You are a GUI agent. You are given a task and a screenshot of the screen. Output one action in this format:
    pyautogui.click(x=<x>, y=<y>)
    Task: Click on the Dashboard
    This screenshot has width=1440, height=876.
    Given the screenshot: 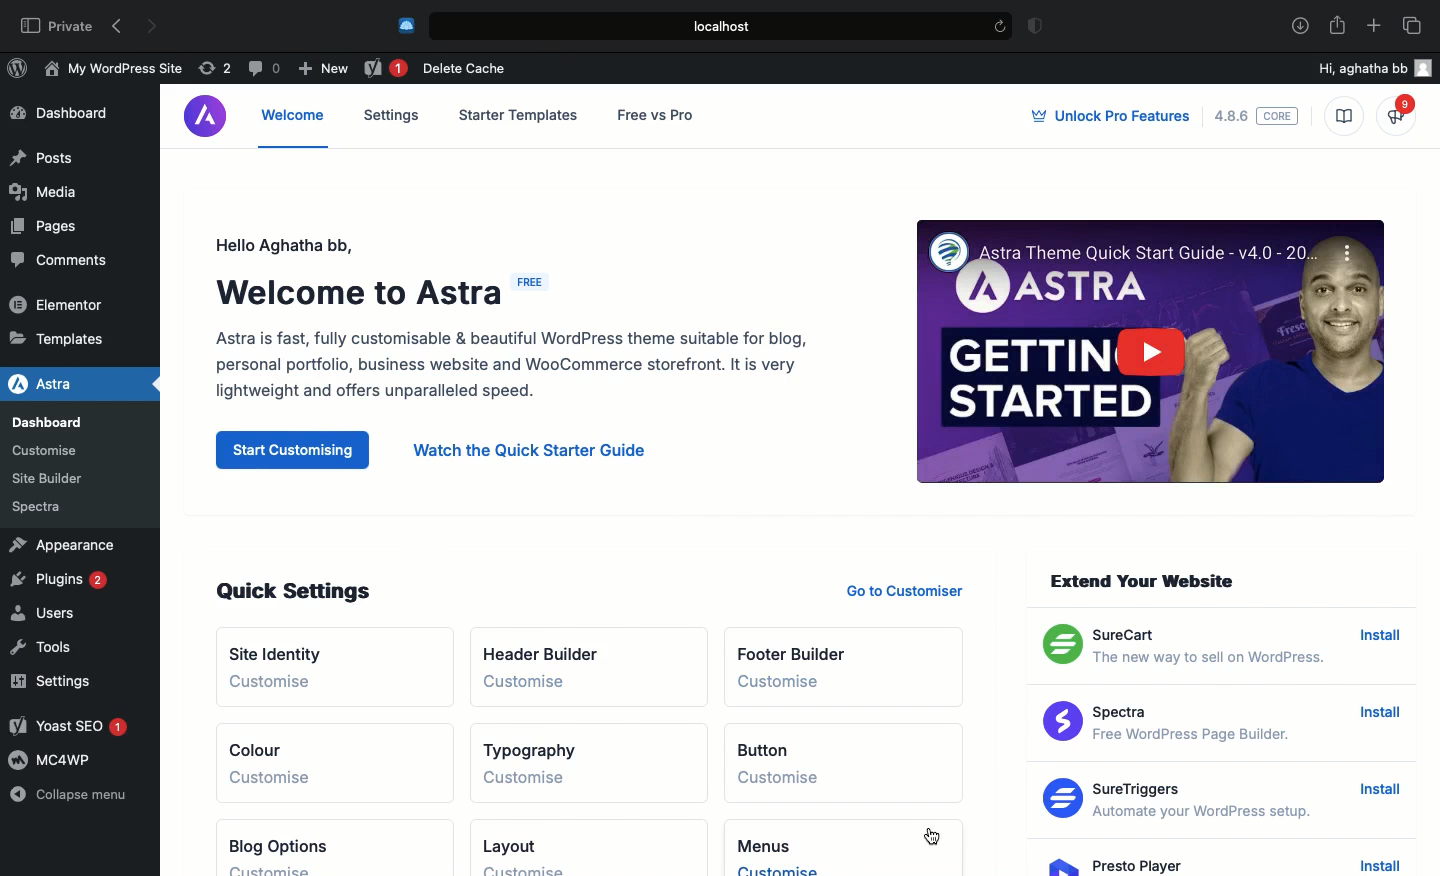 What is the action you would take?
    pyautogui.click(x=81, y=423)
    